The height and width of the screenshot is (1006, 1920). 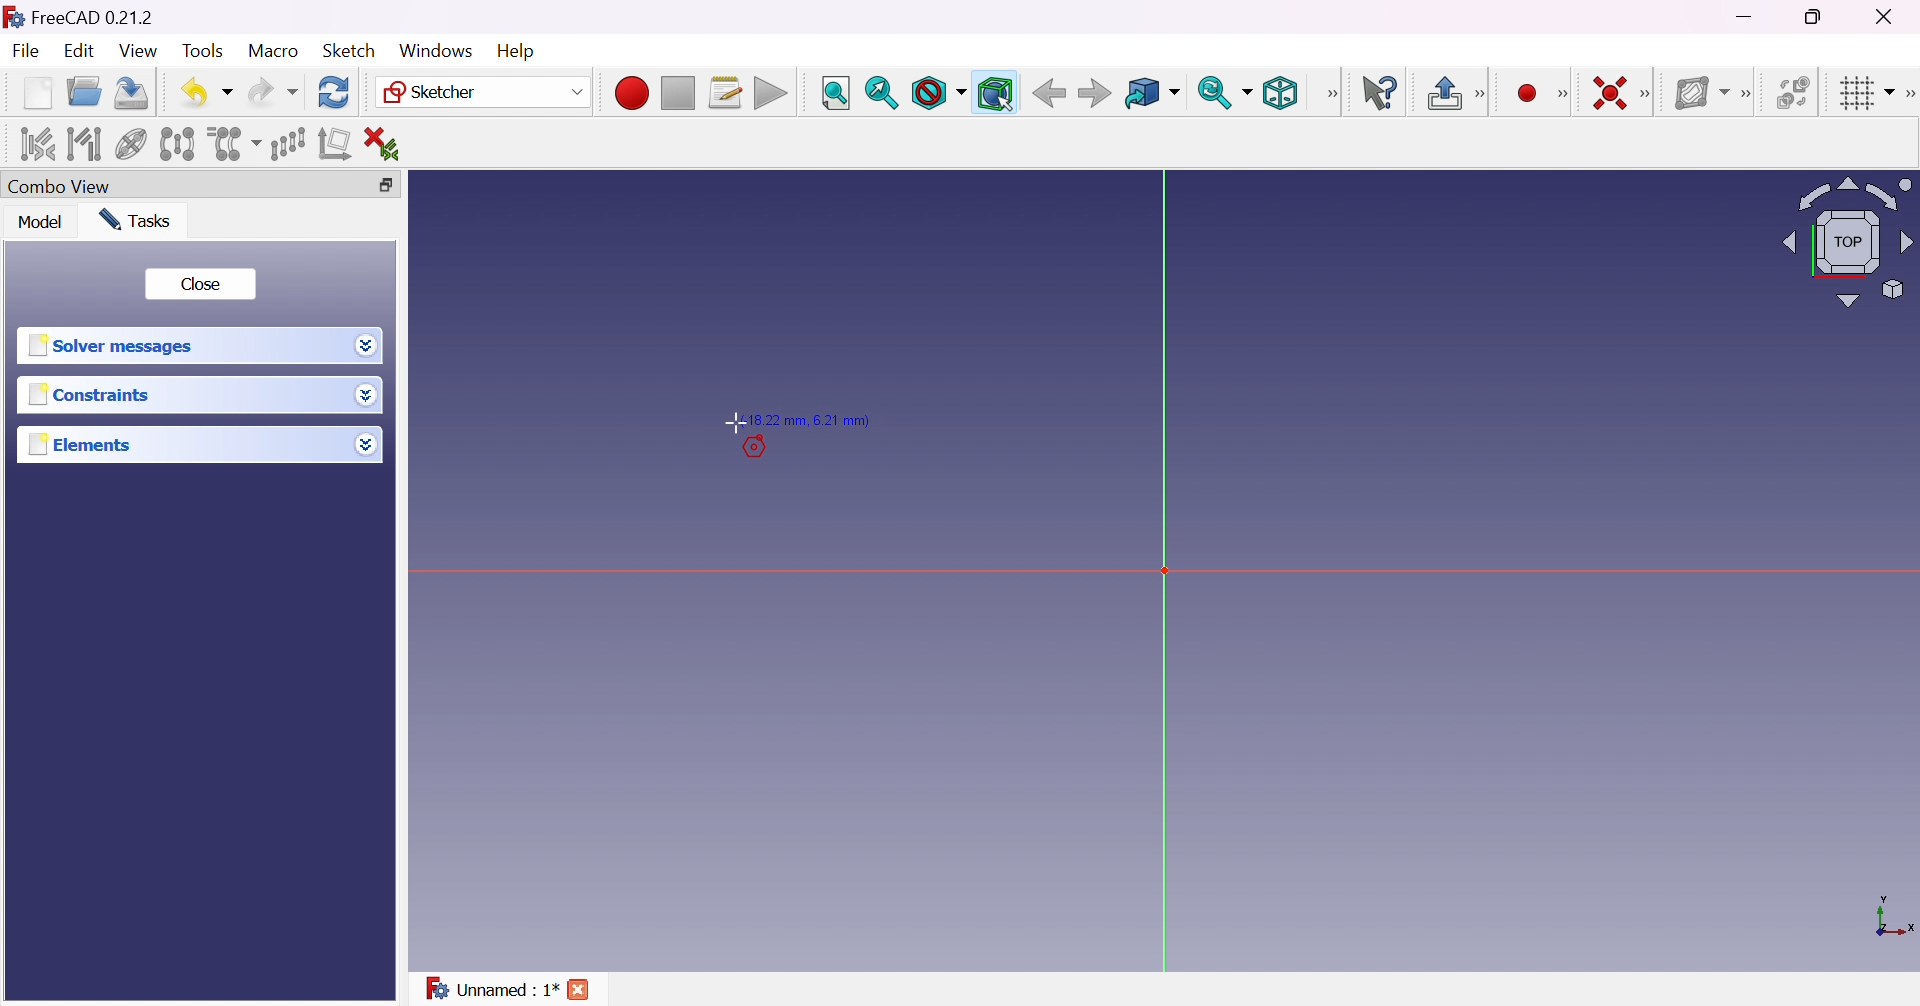 I want to click on Minimize, so click(x=1747, y=16).